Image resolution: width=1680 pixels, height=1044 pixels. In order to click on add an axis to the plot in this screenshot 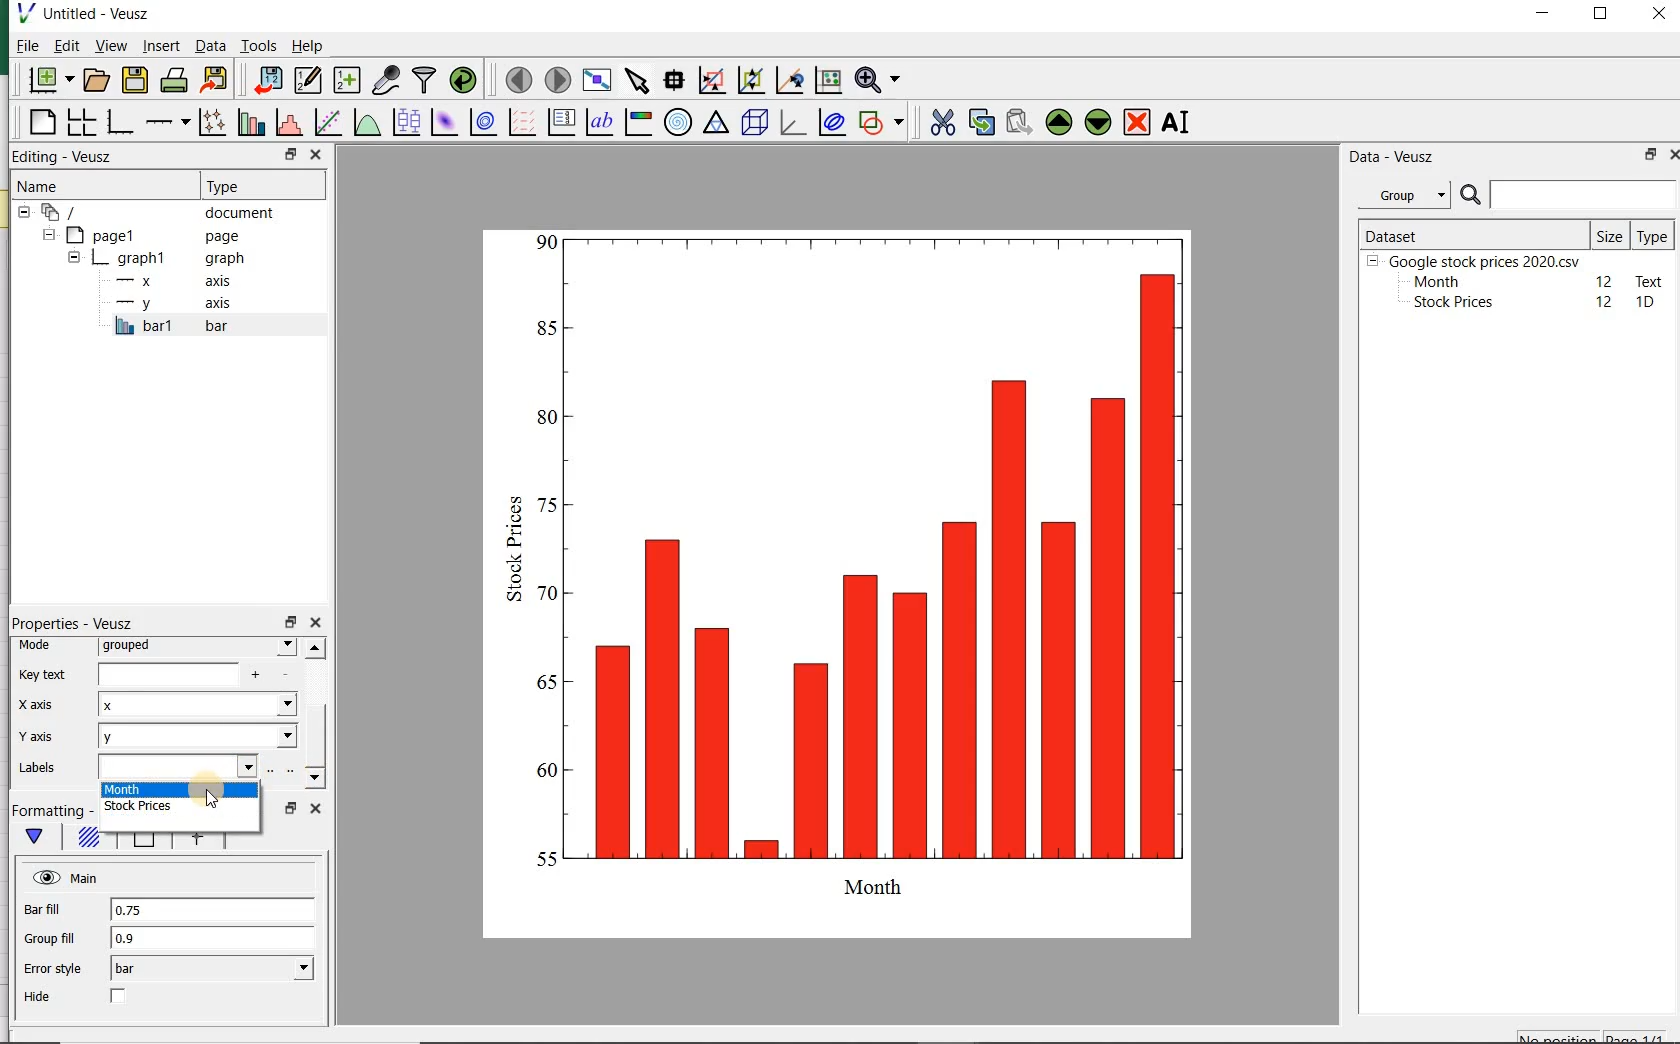, I will do `click(166, 124)`.